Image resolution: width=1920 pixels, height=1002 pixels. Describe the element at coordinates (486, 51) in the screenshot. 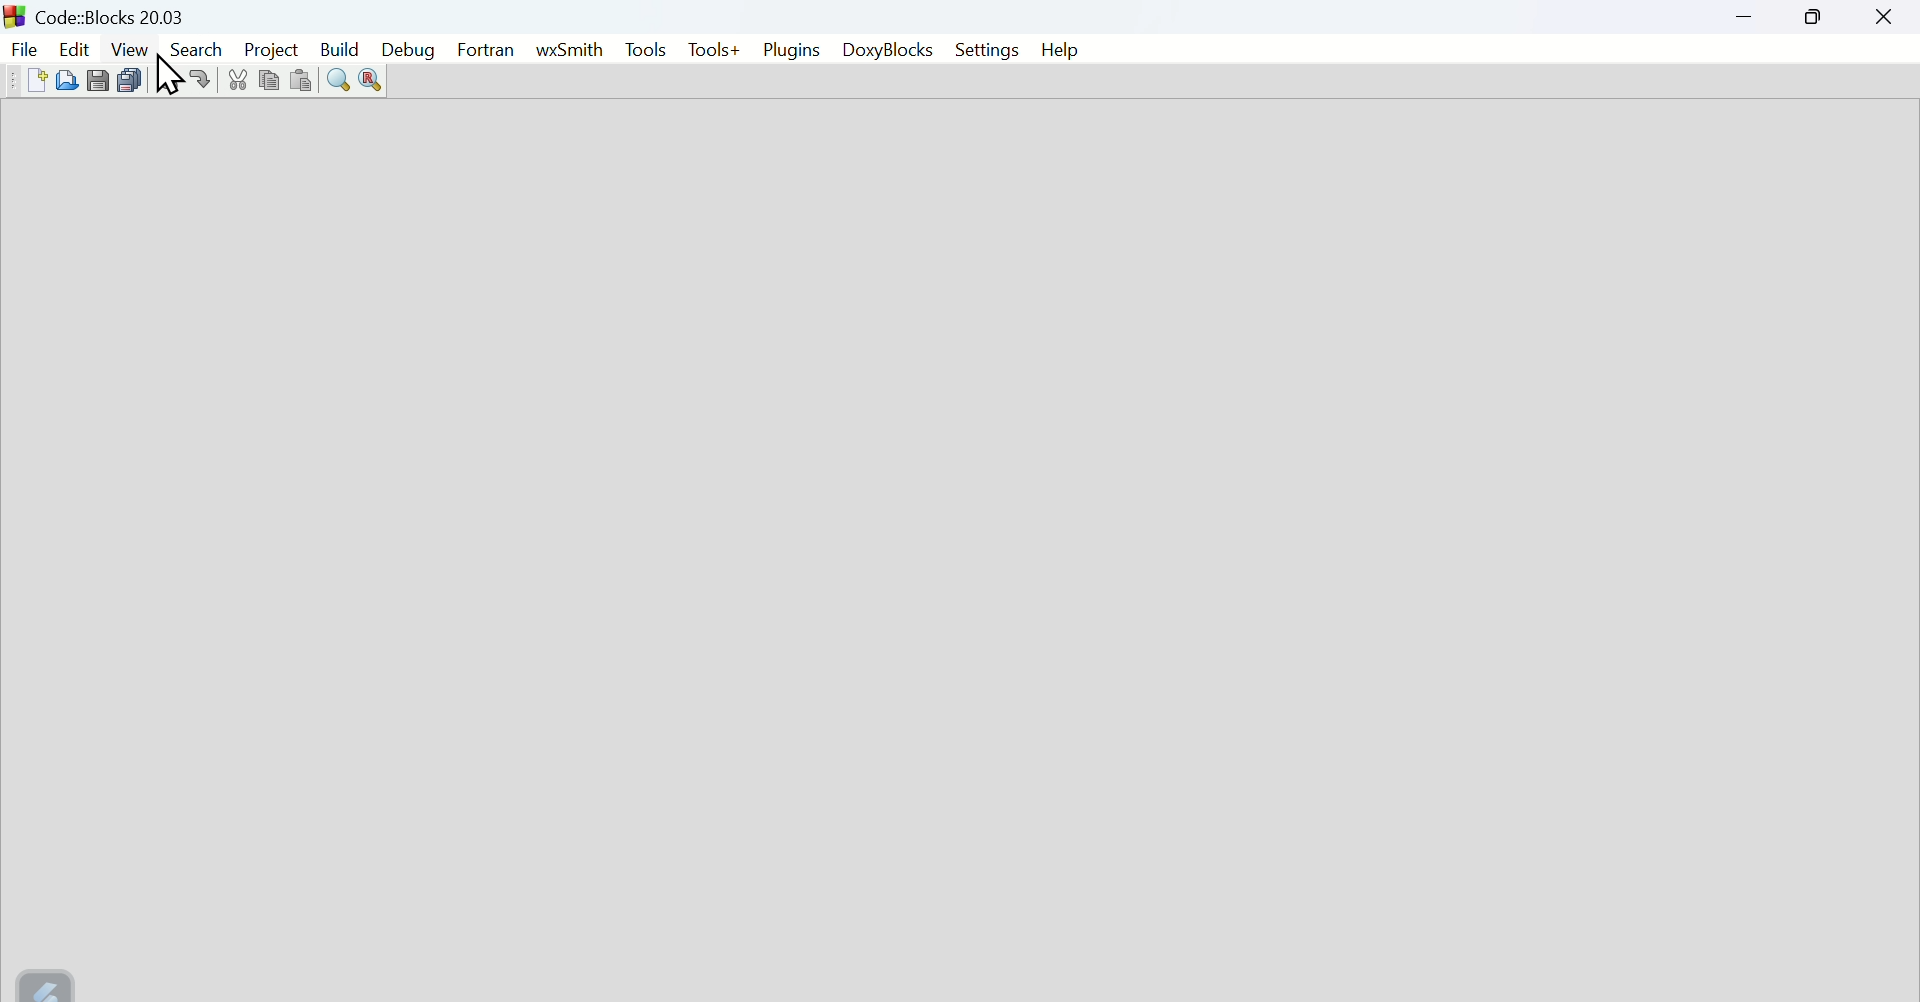

I see `Fortran` at that location.